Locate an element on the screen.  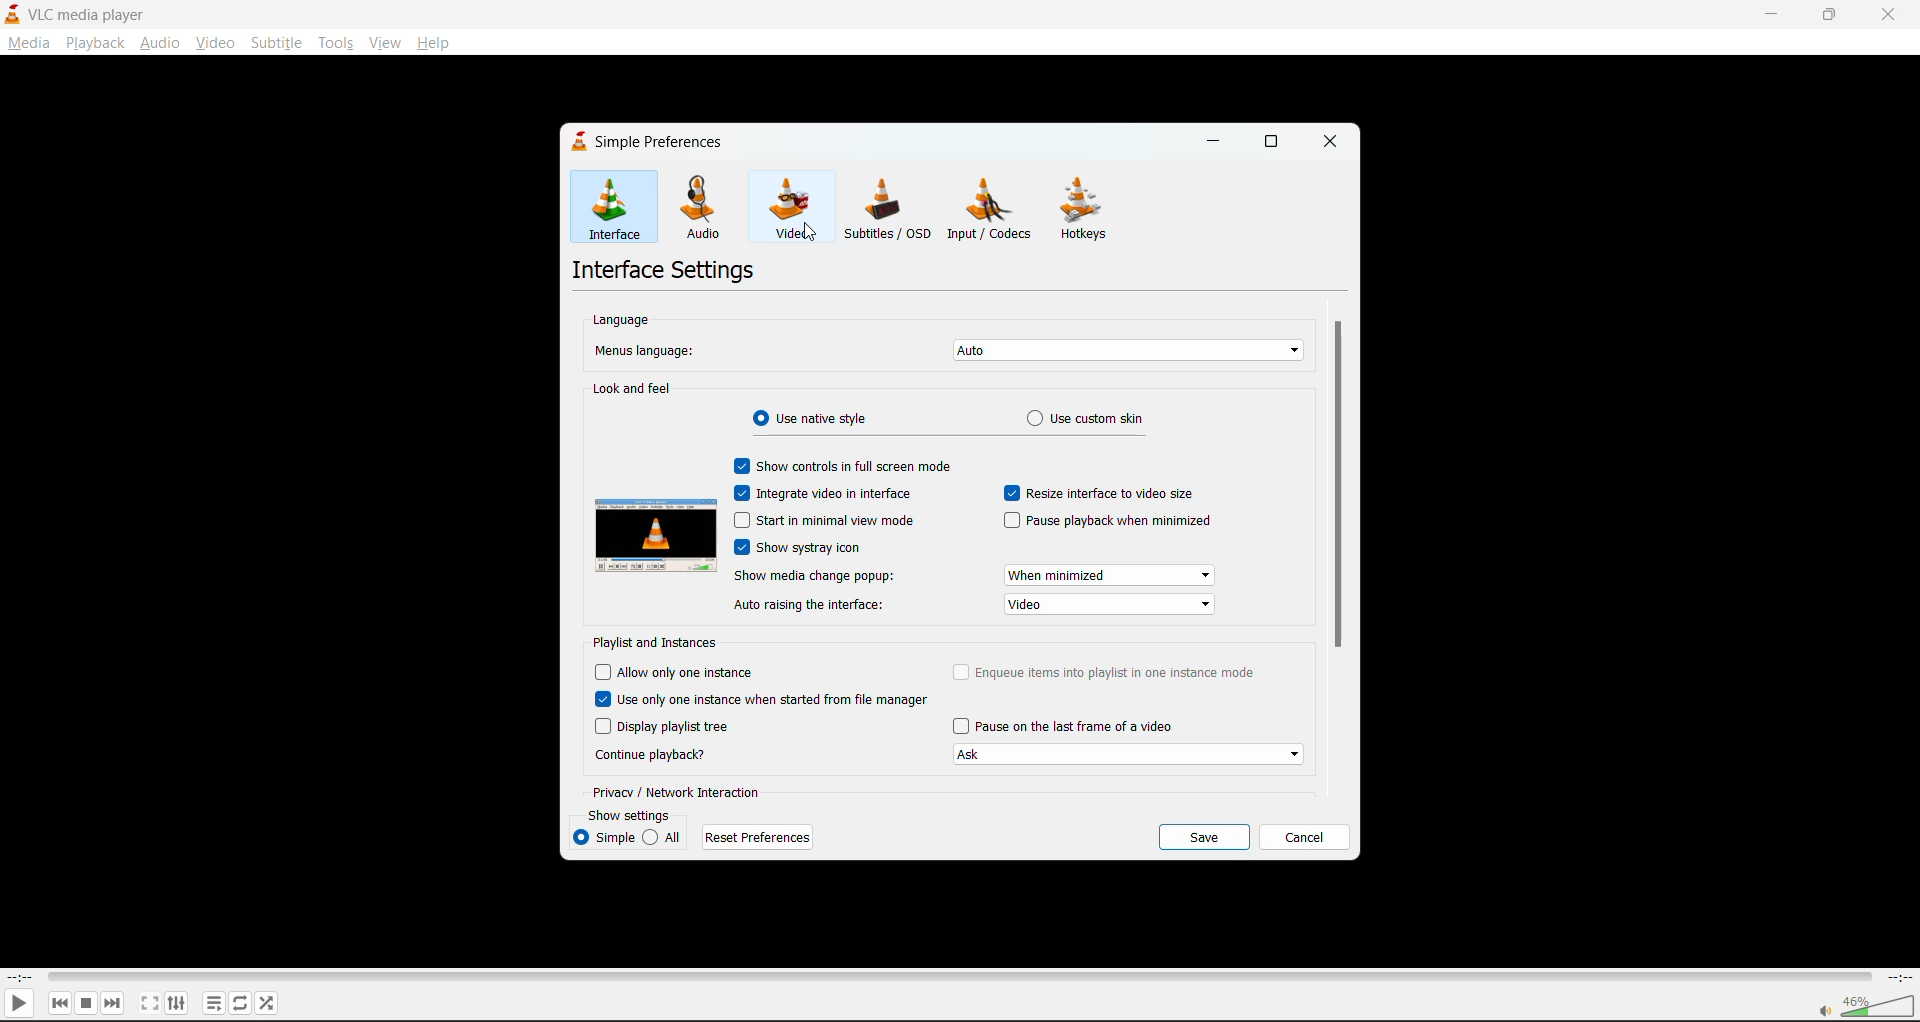
minimize is located at coordinates (1216, 142).